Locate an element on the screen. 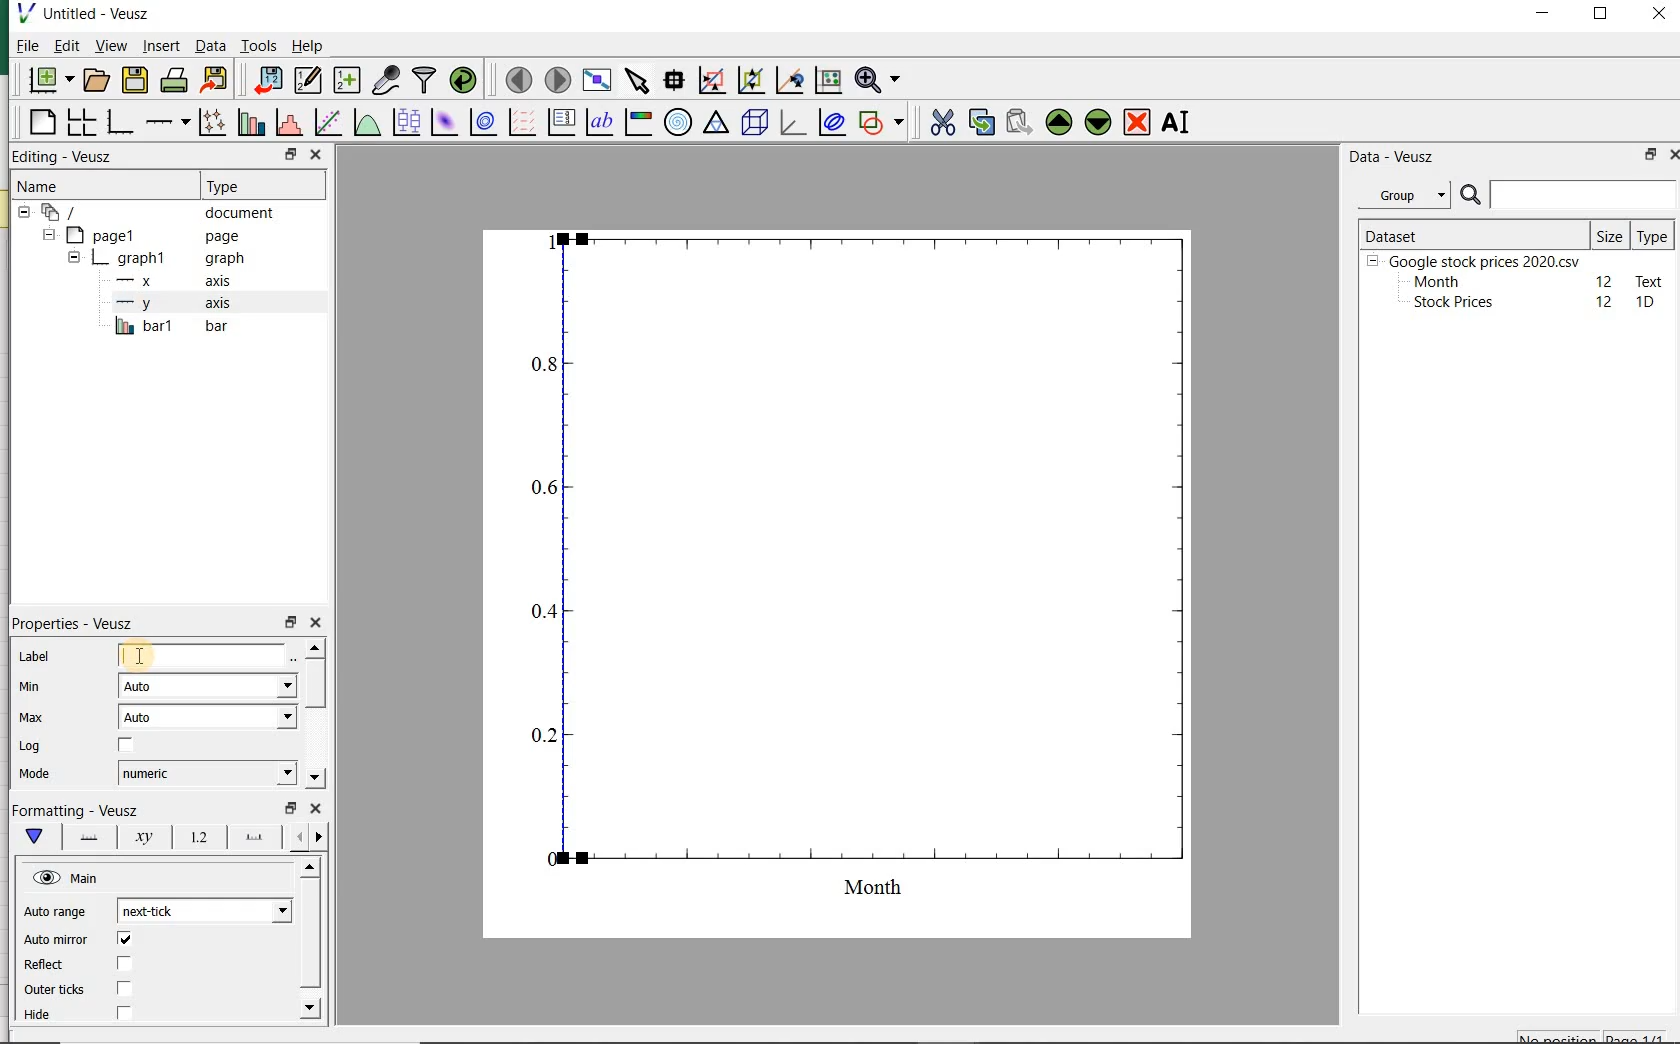 This screenshot has height=1044, width=1680. print the document is located at coordinates (174, 82).